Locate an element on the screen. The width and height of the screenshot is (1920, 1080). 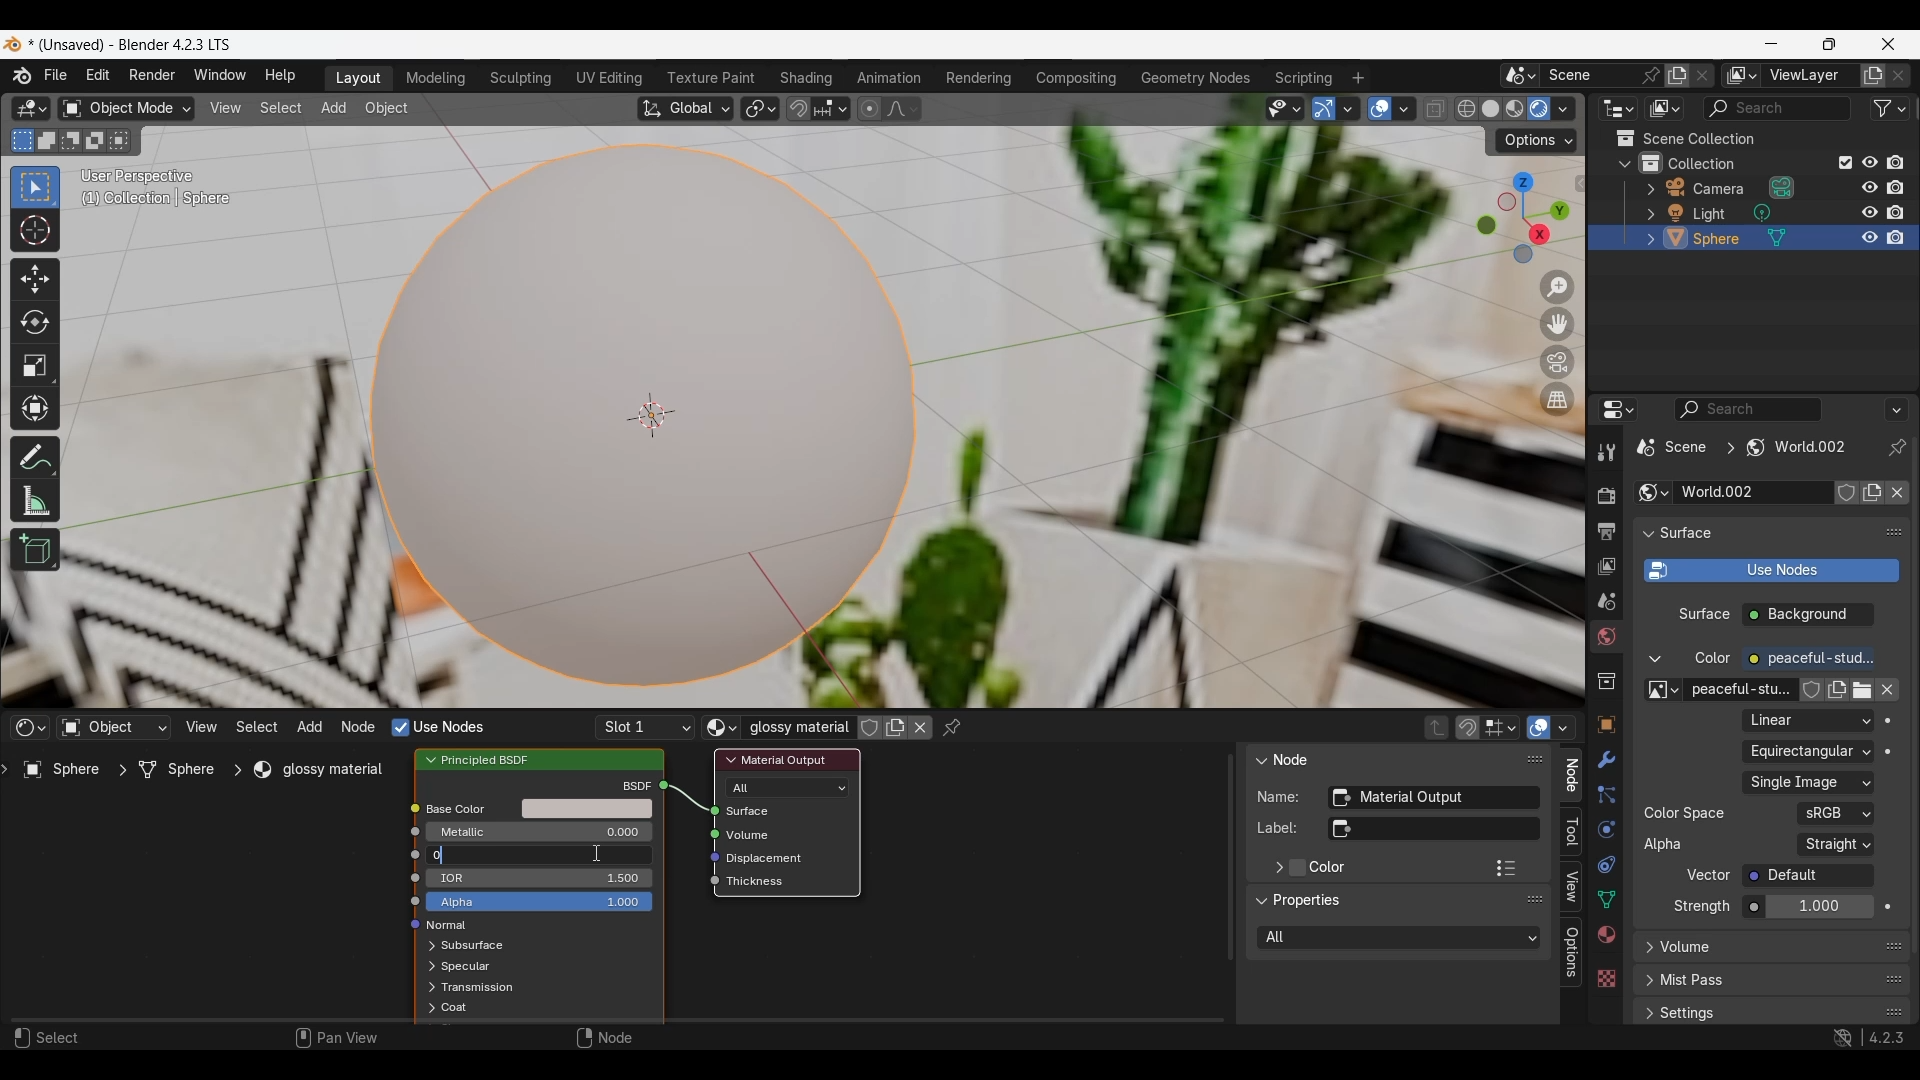
Rendered and viewport shading types to use the shades for is located at coordinates (1400, 938).